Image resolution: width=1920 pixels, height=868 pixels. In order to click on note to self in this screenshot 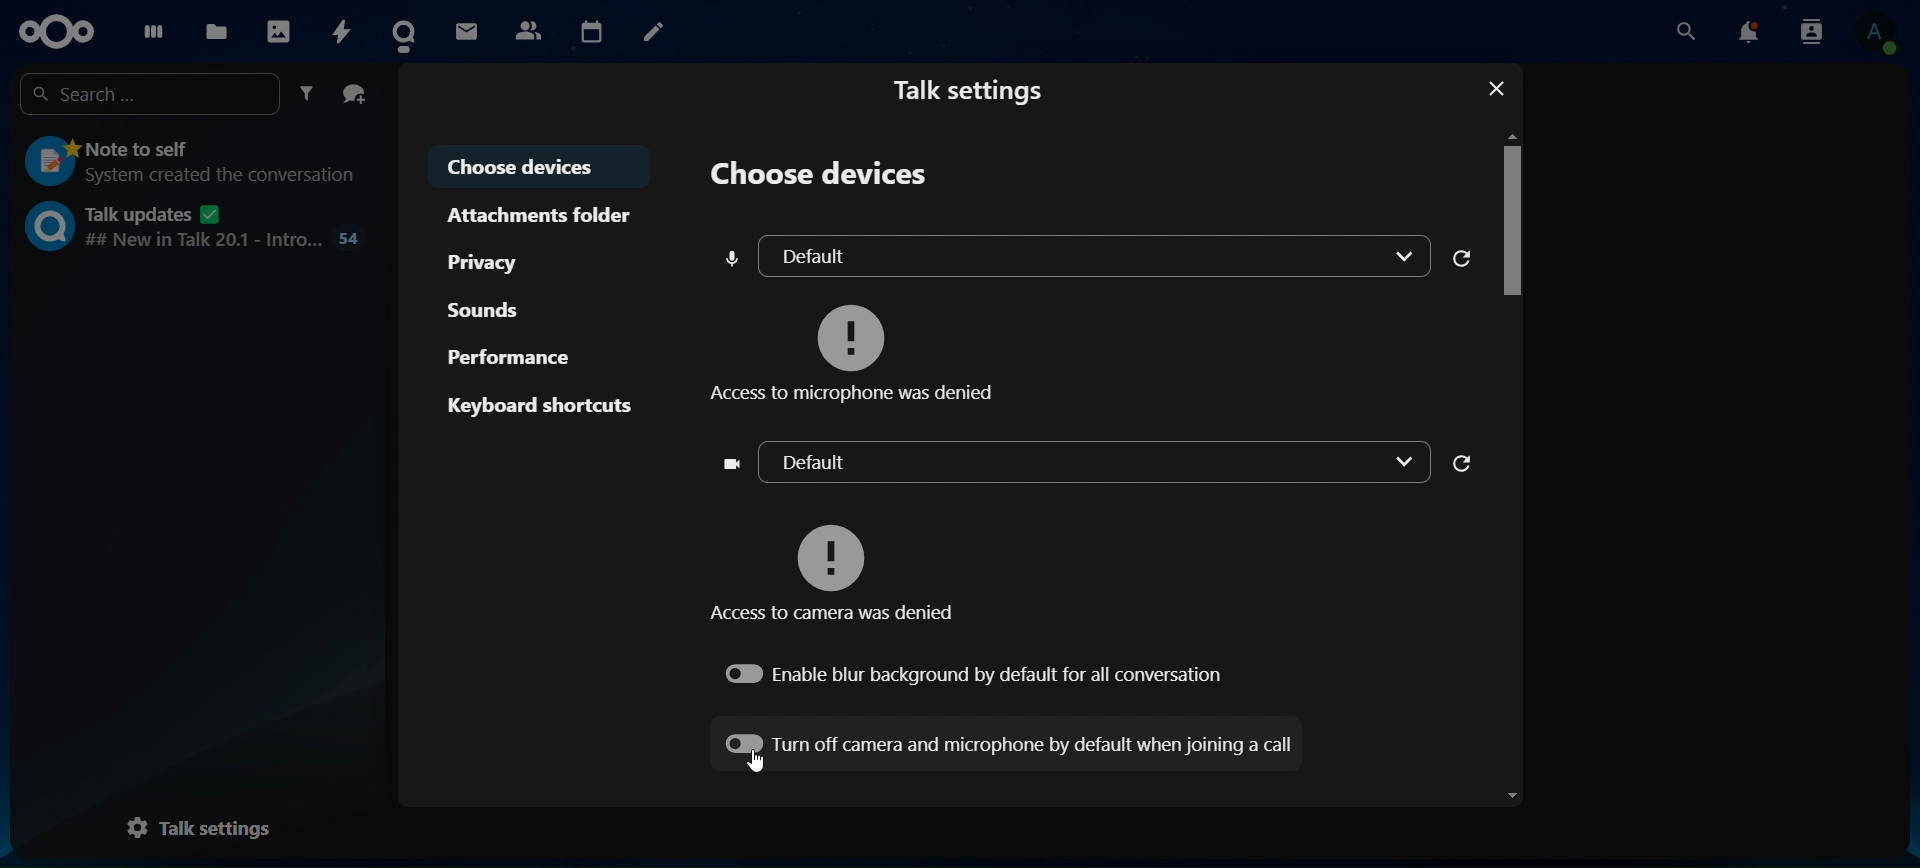, I will do `click(187, 157)`.